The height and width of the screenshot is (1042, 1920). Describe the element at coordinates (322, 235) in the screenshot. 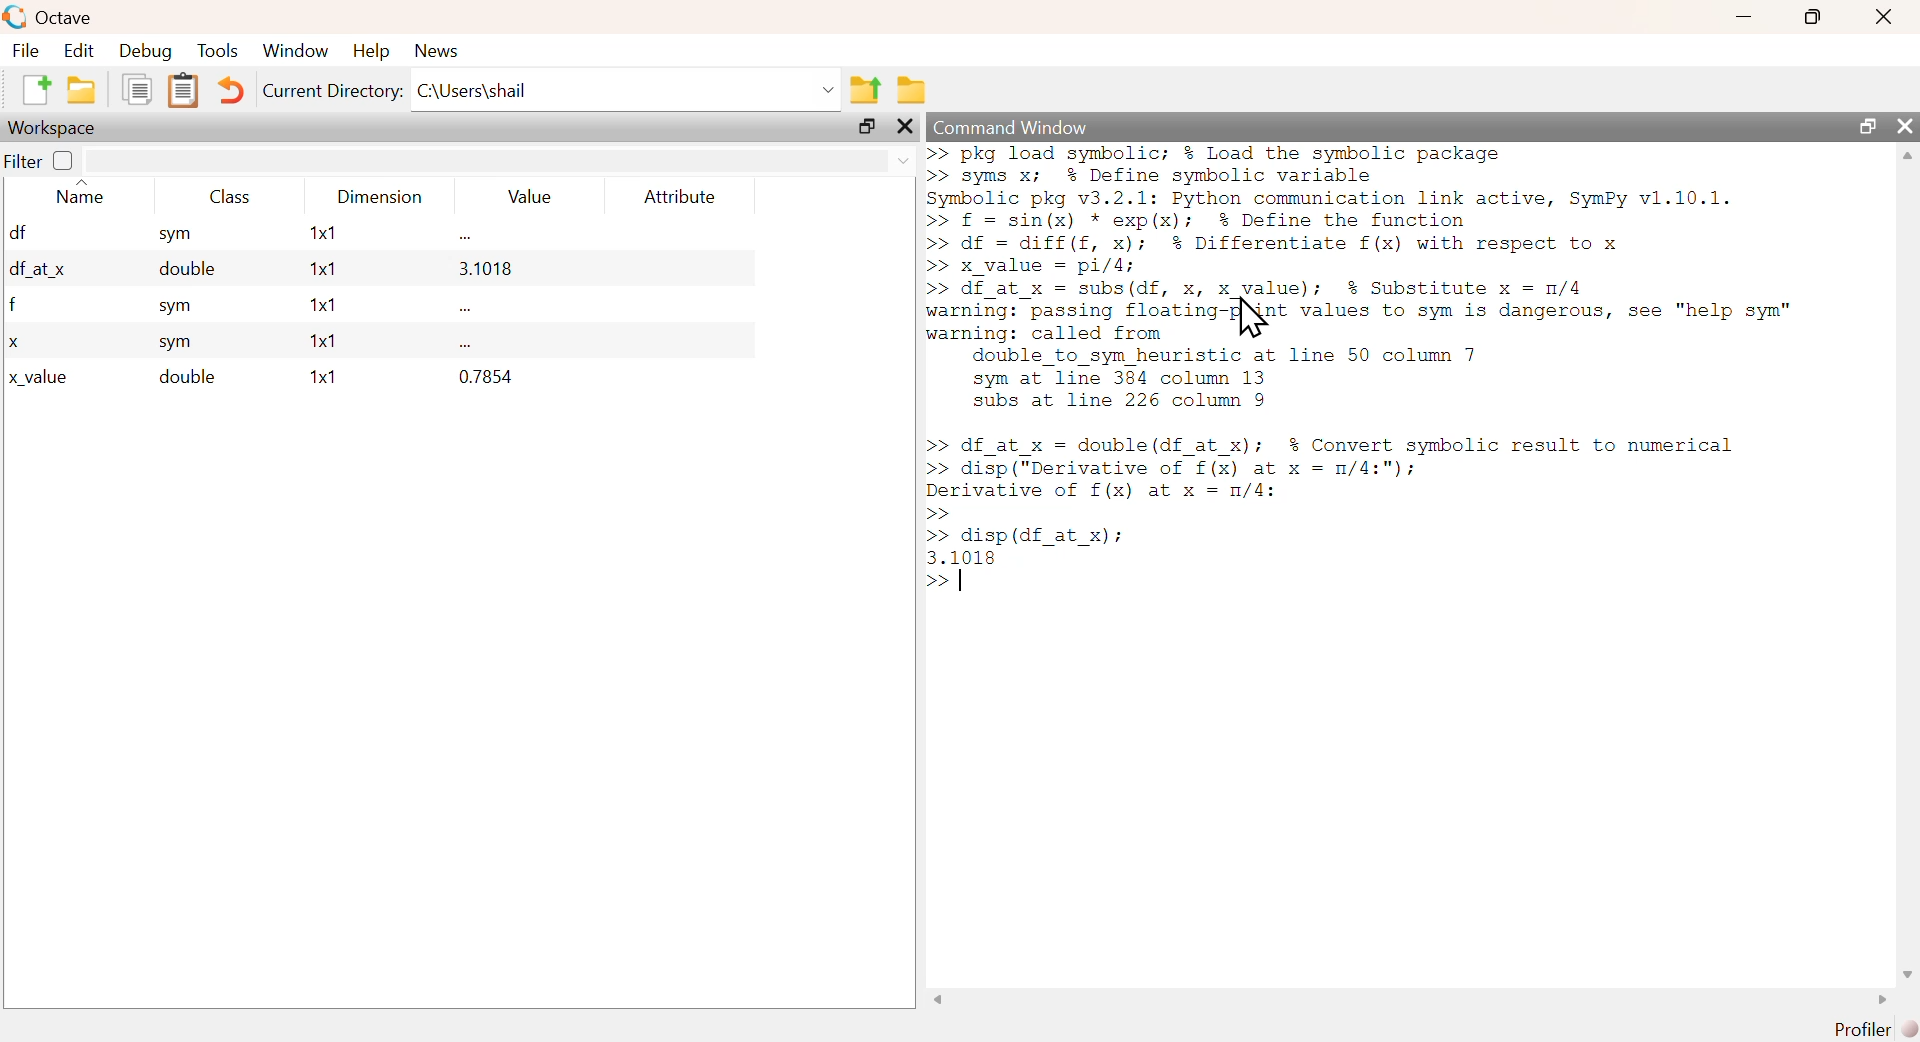

I see `1x1` at that location.